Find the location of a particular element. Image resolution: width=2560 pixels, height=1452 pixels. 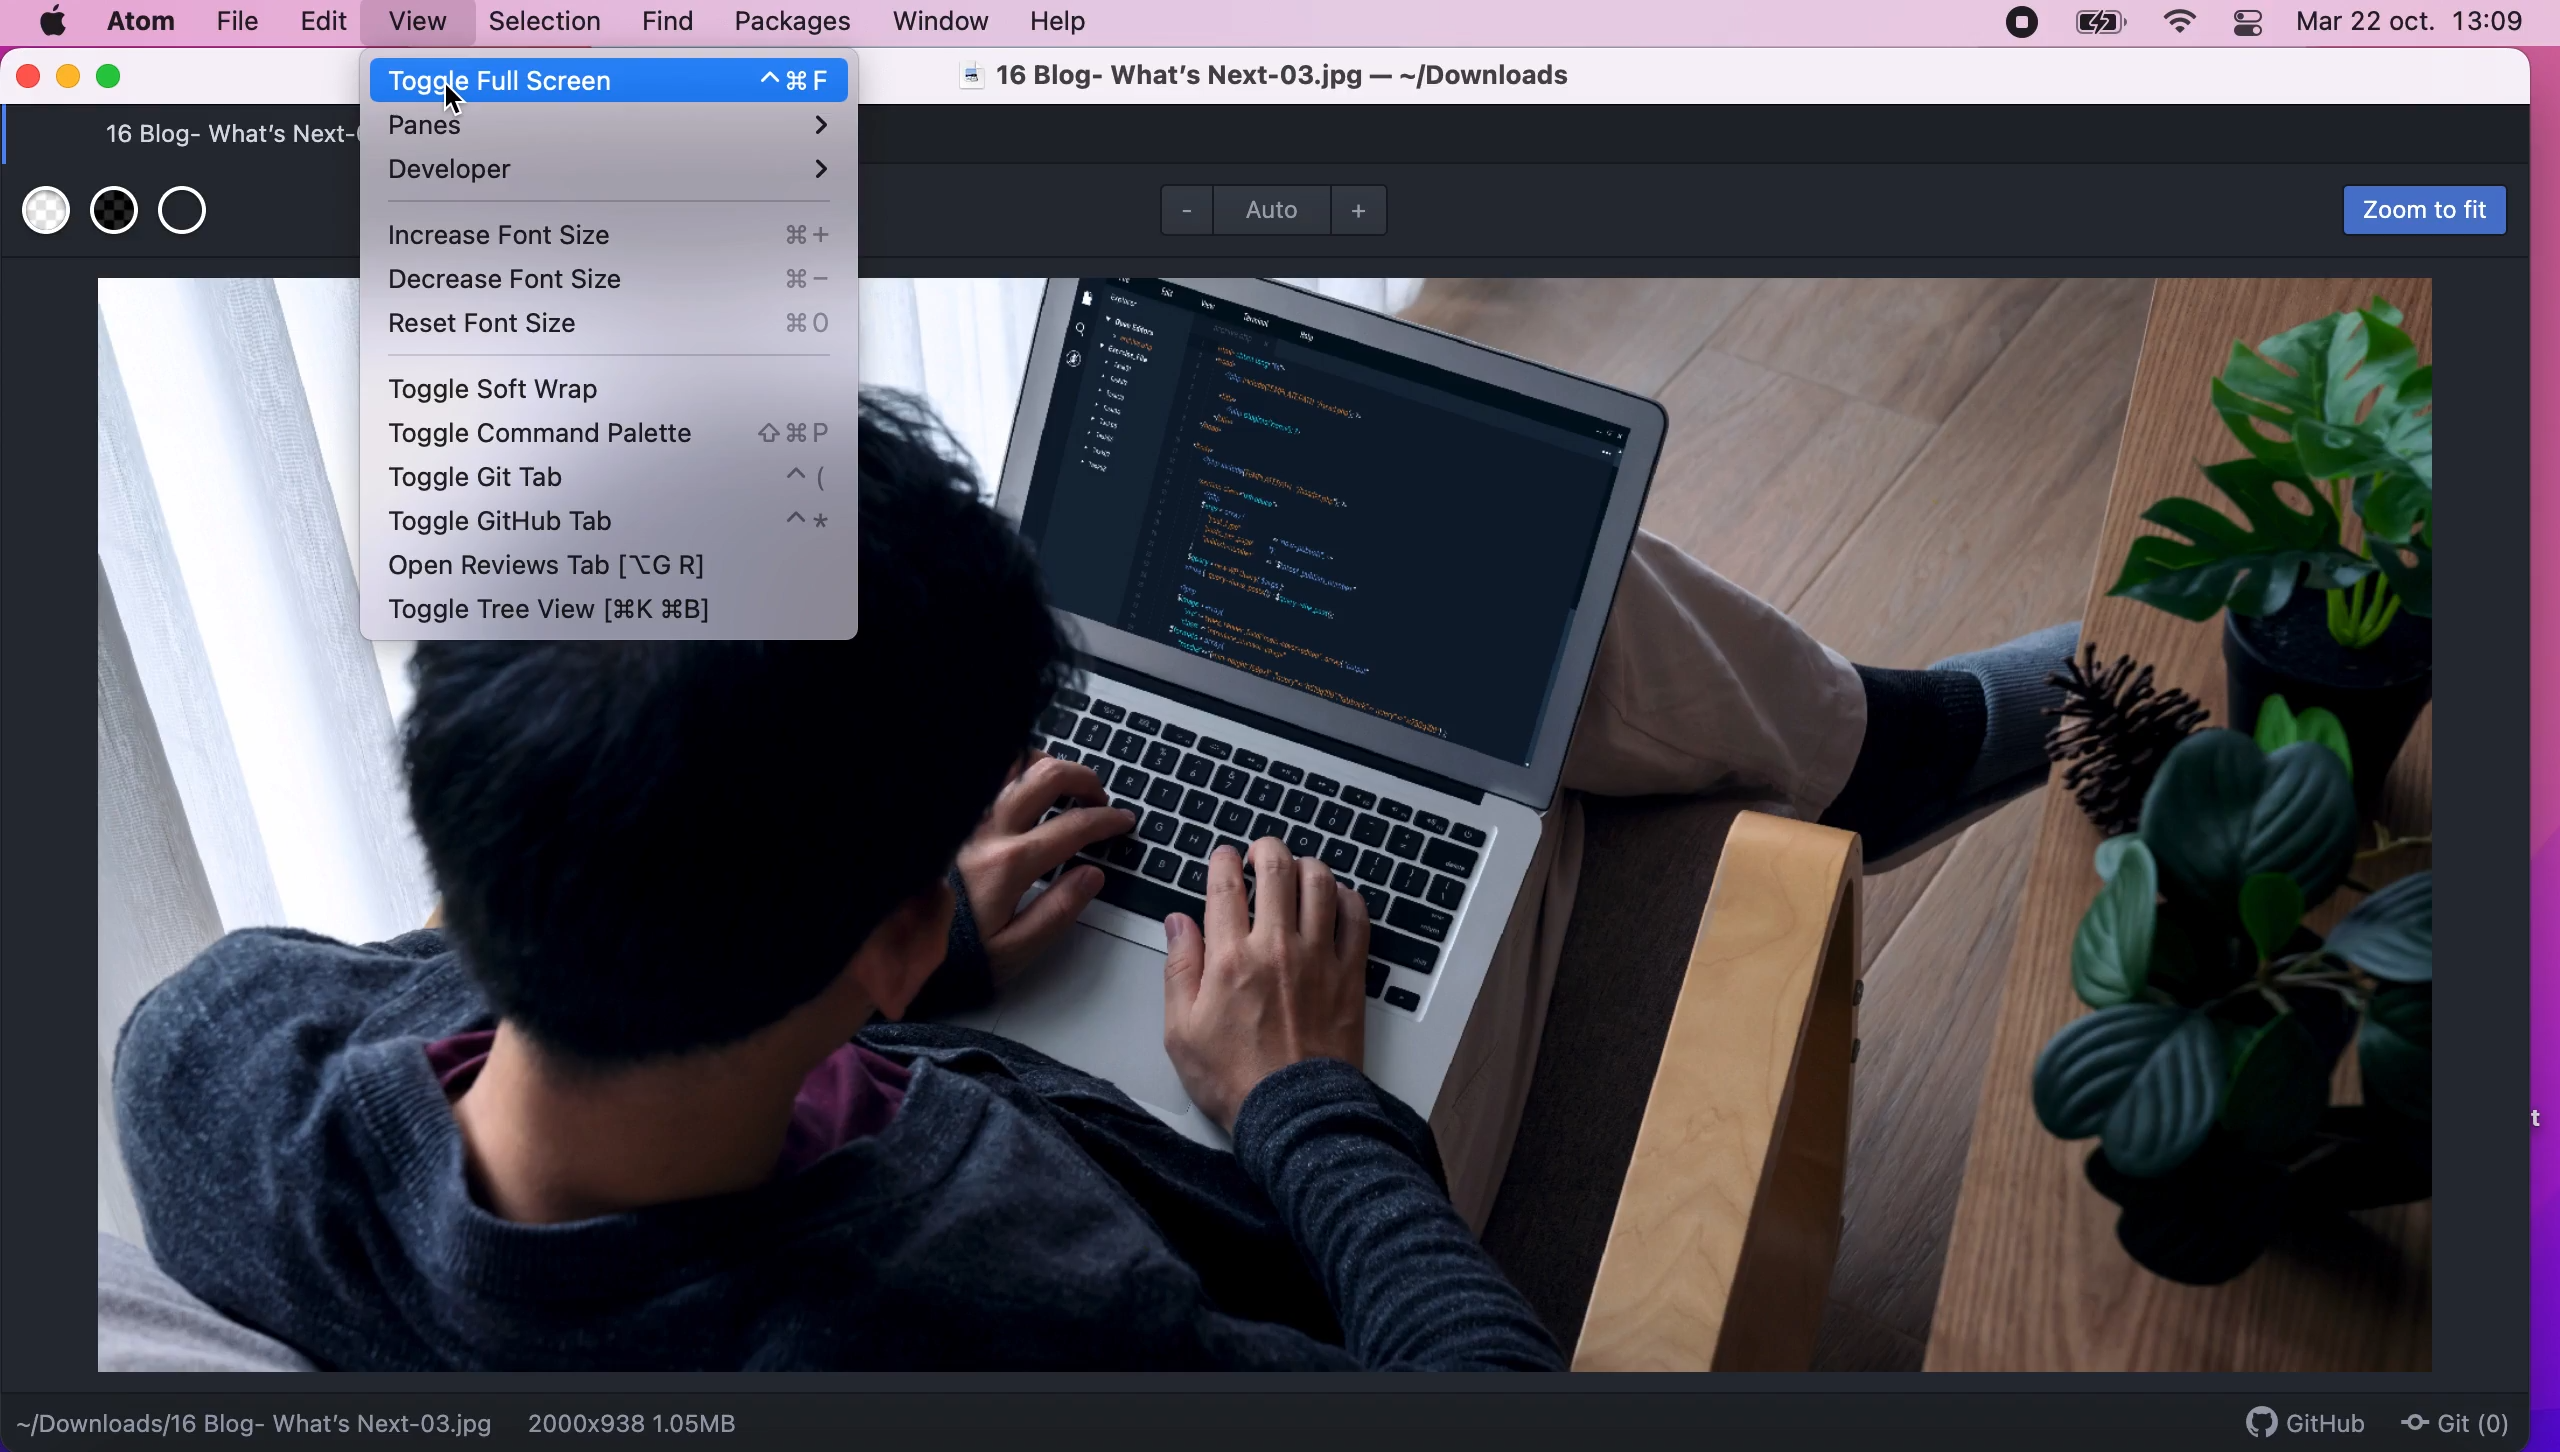

use black transparent background is located at coordinates (114, 211).